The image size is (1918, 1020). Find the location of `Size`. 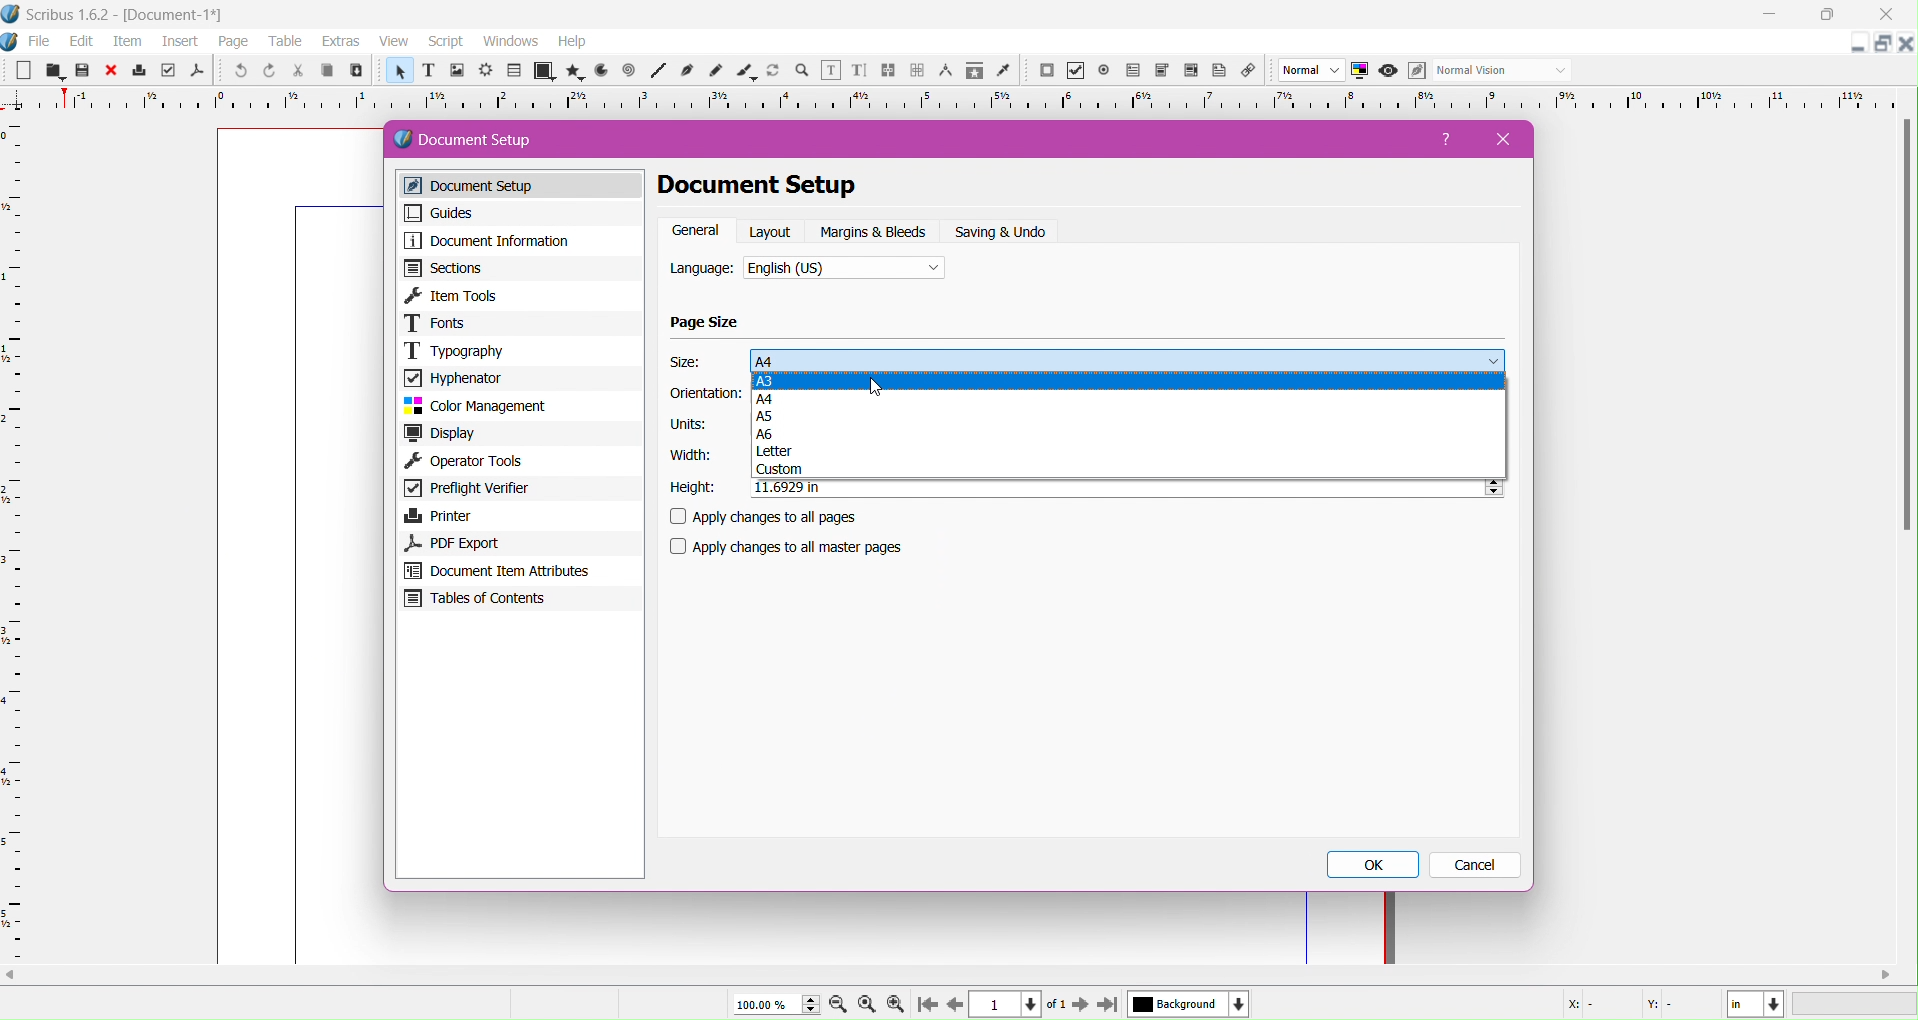

Size is located at coordinates (689, 362).